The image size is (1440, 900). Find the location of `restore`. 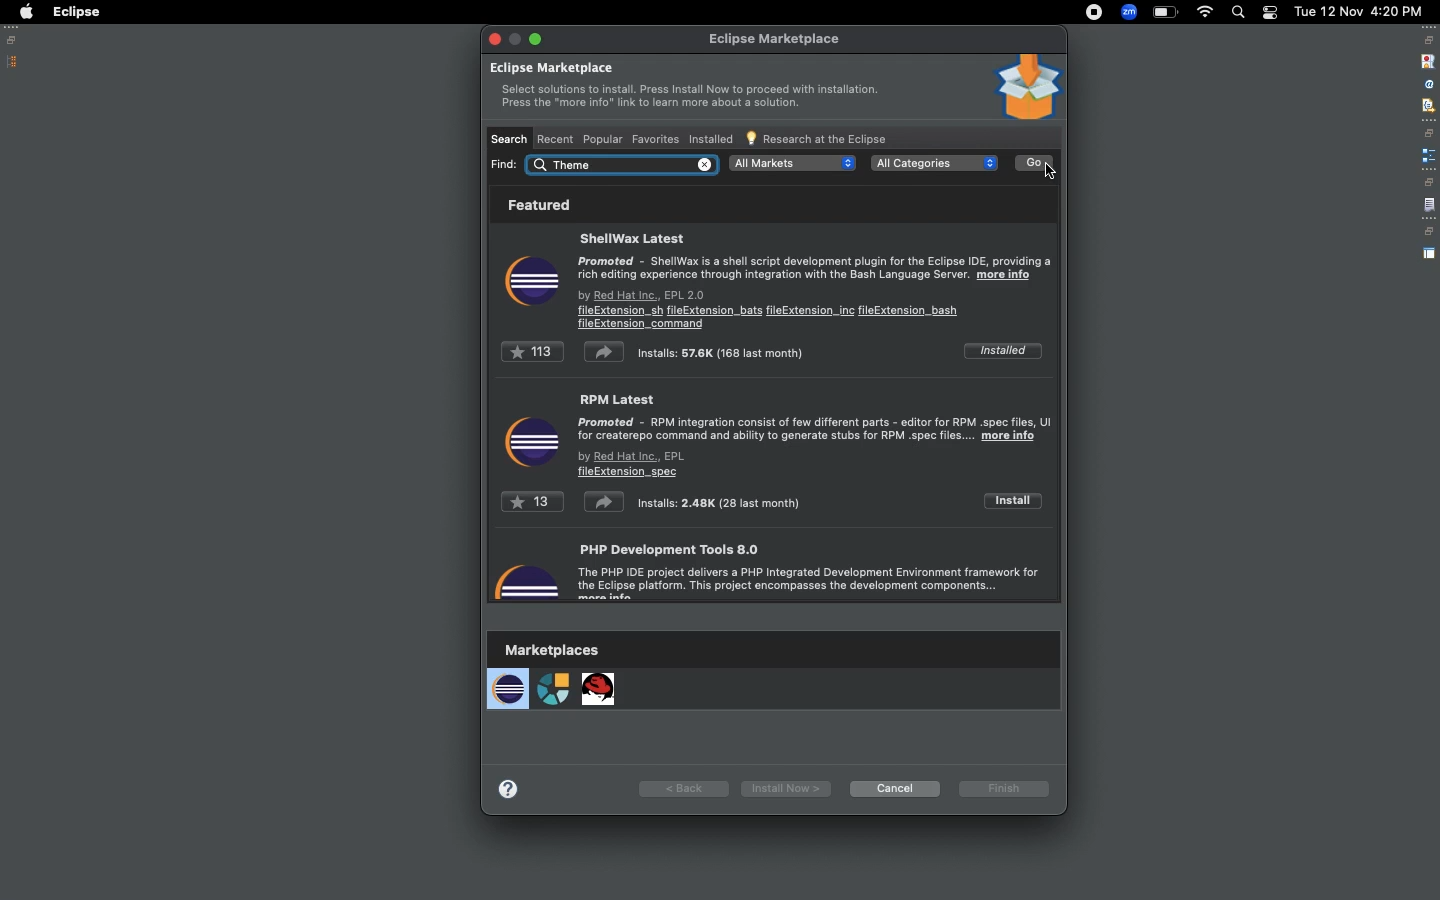

restore is located at coordinates (1429, 40).